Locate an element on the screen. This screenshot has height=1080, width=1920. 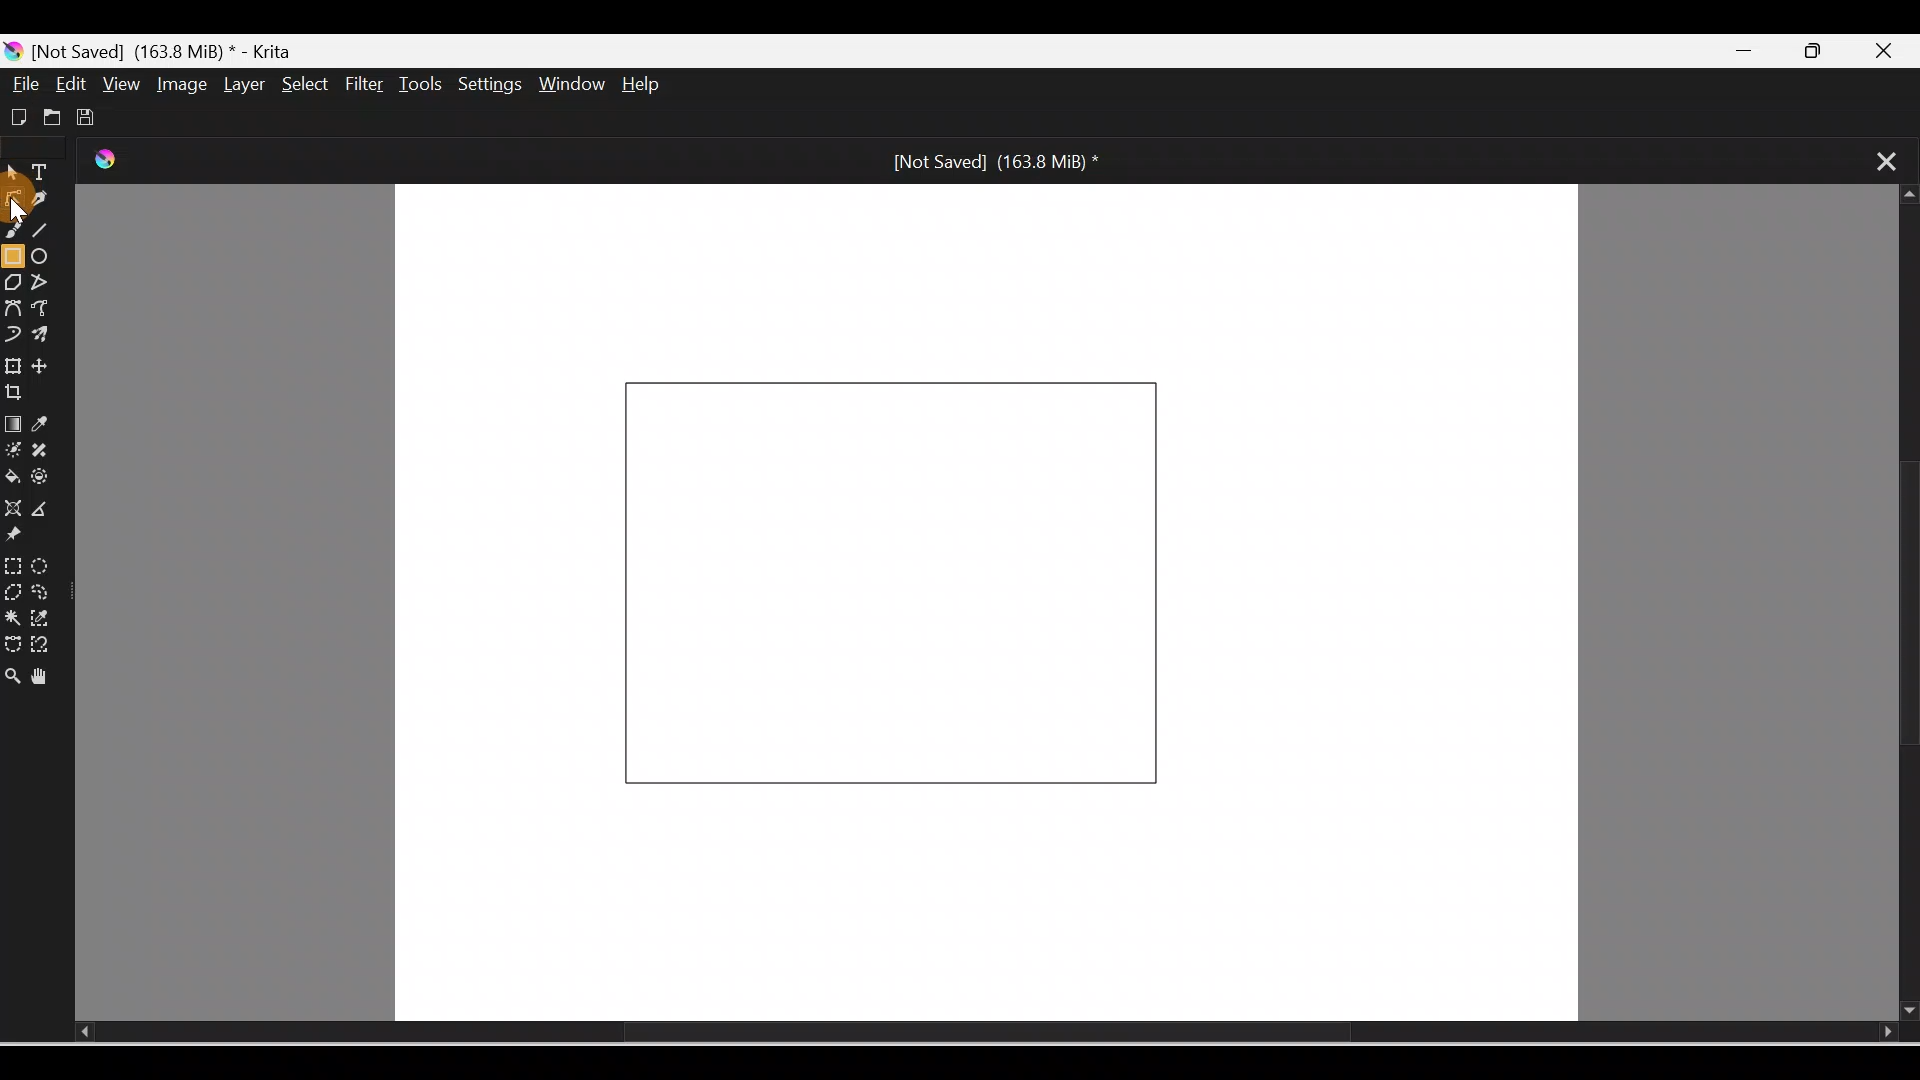
Dynamic brush tool is located at coordinates (12, 332).